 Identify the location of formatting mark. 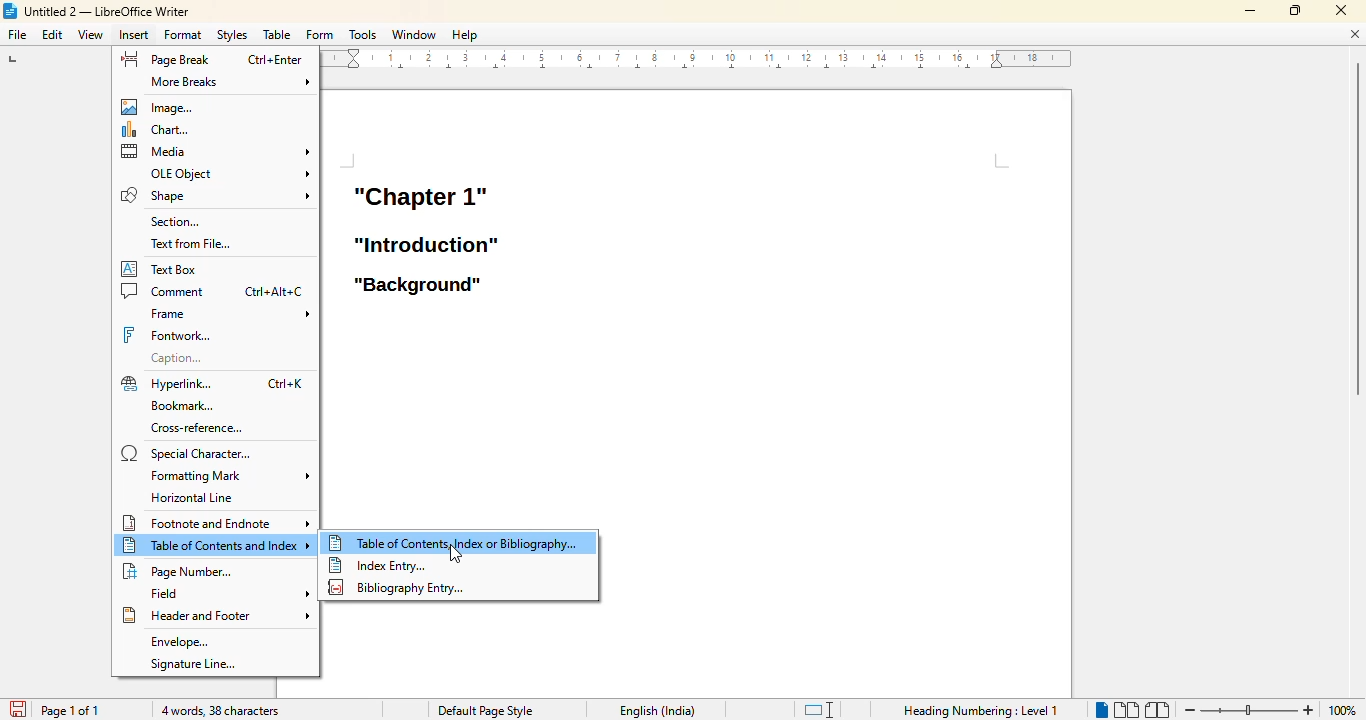
(229, 475).